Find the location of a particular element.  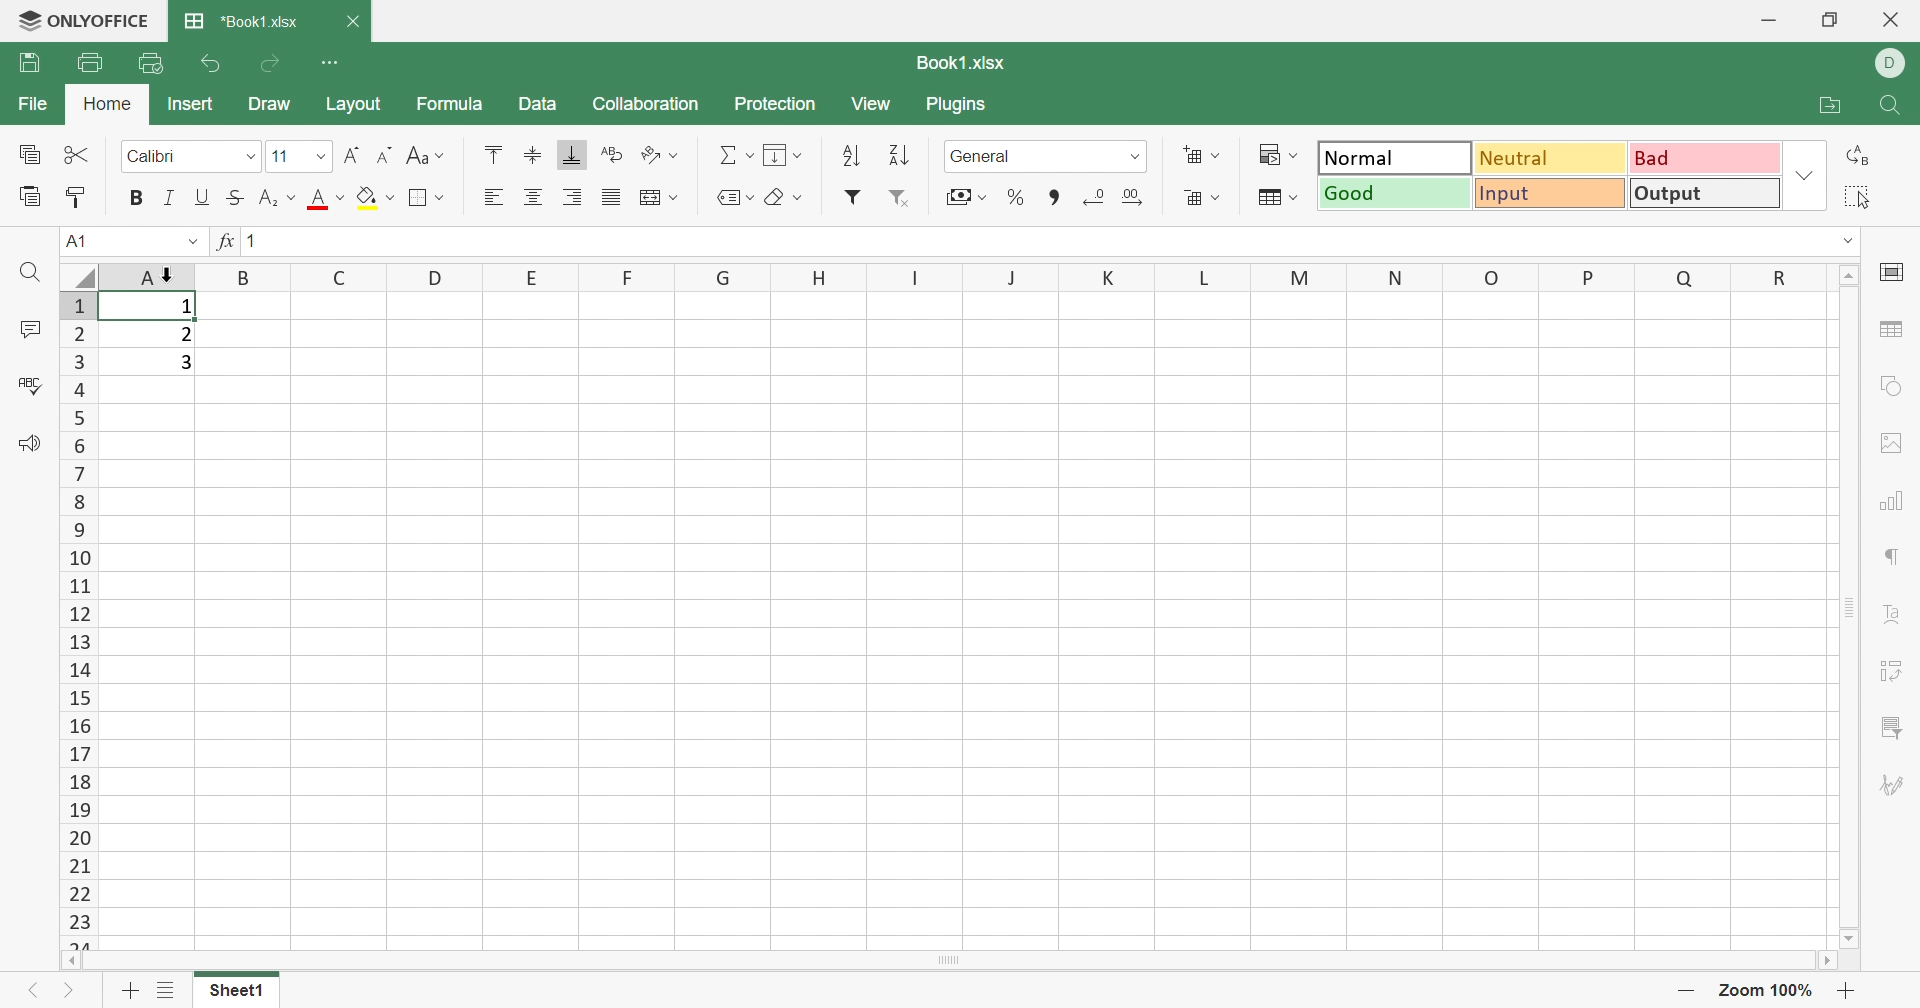

Close is located at coordinates (1893, 19).